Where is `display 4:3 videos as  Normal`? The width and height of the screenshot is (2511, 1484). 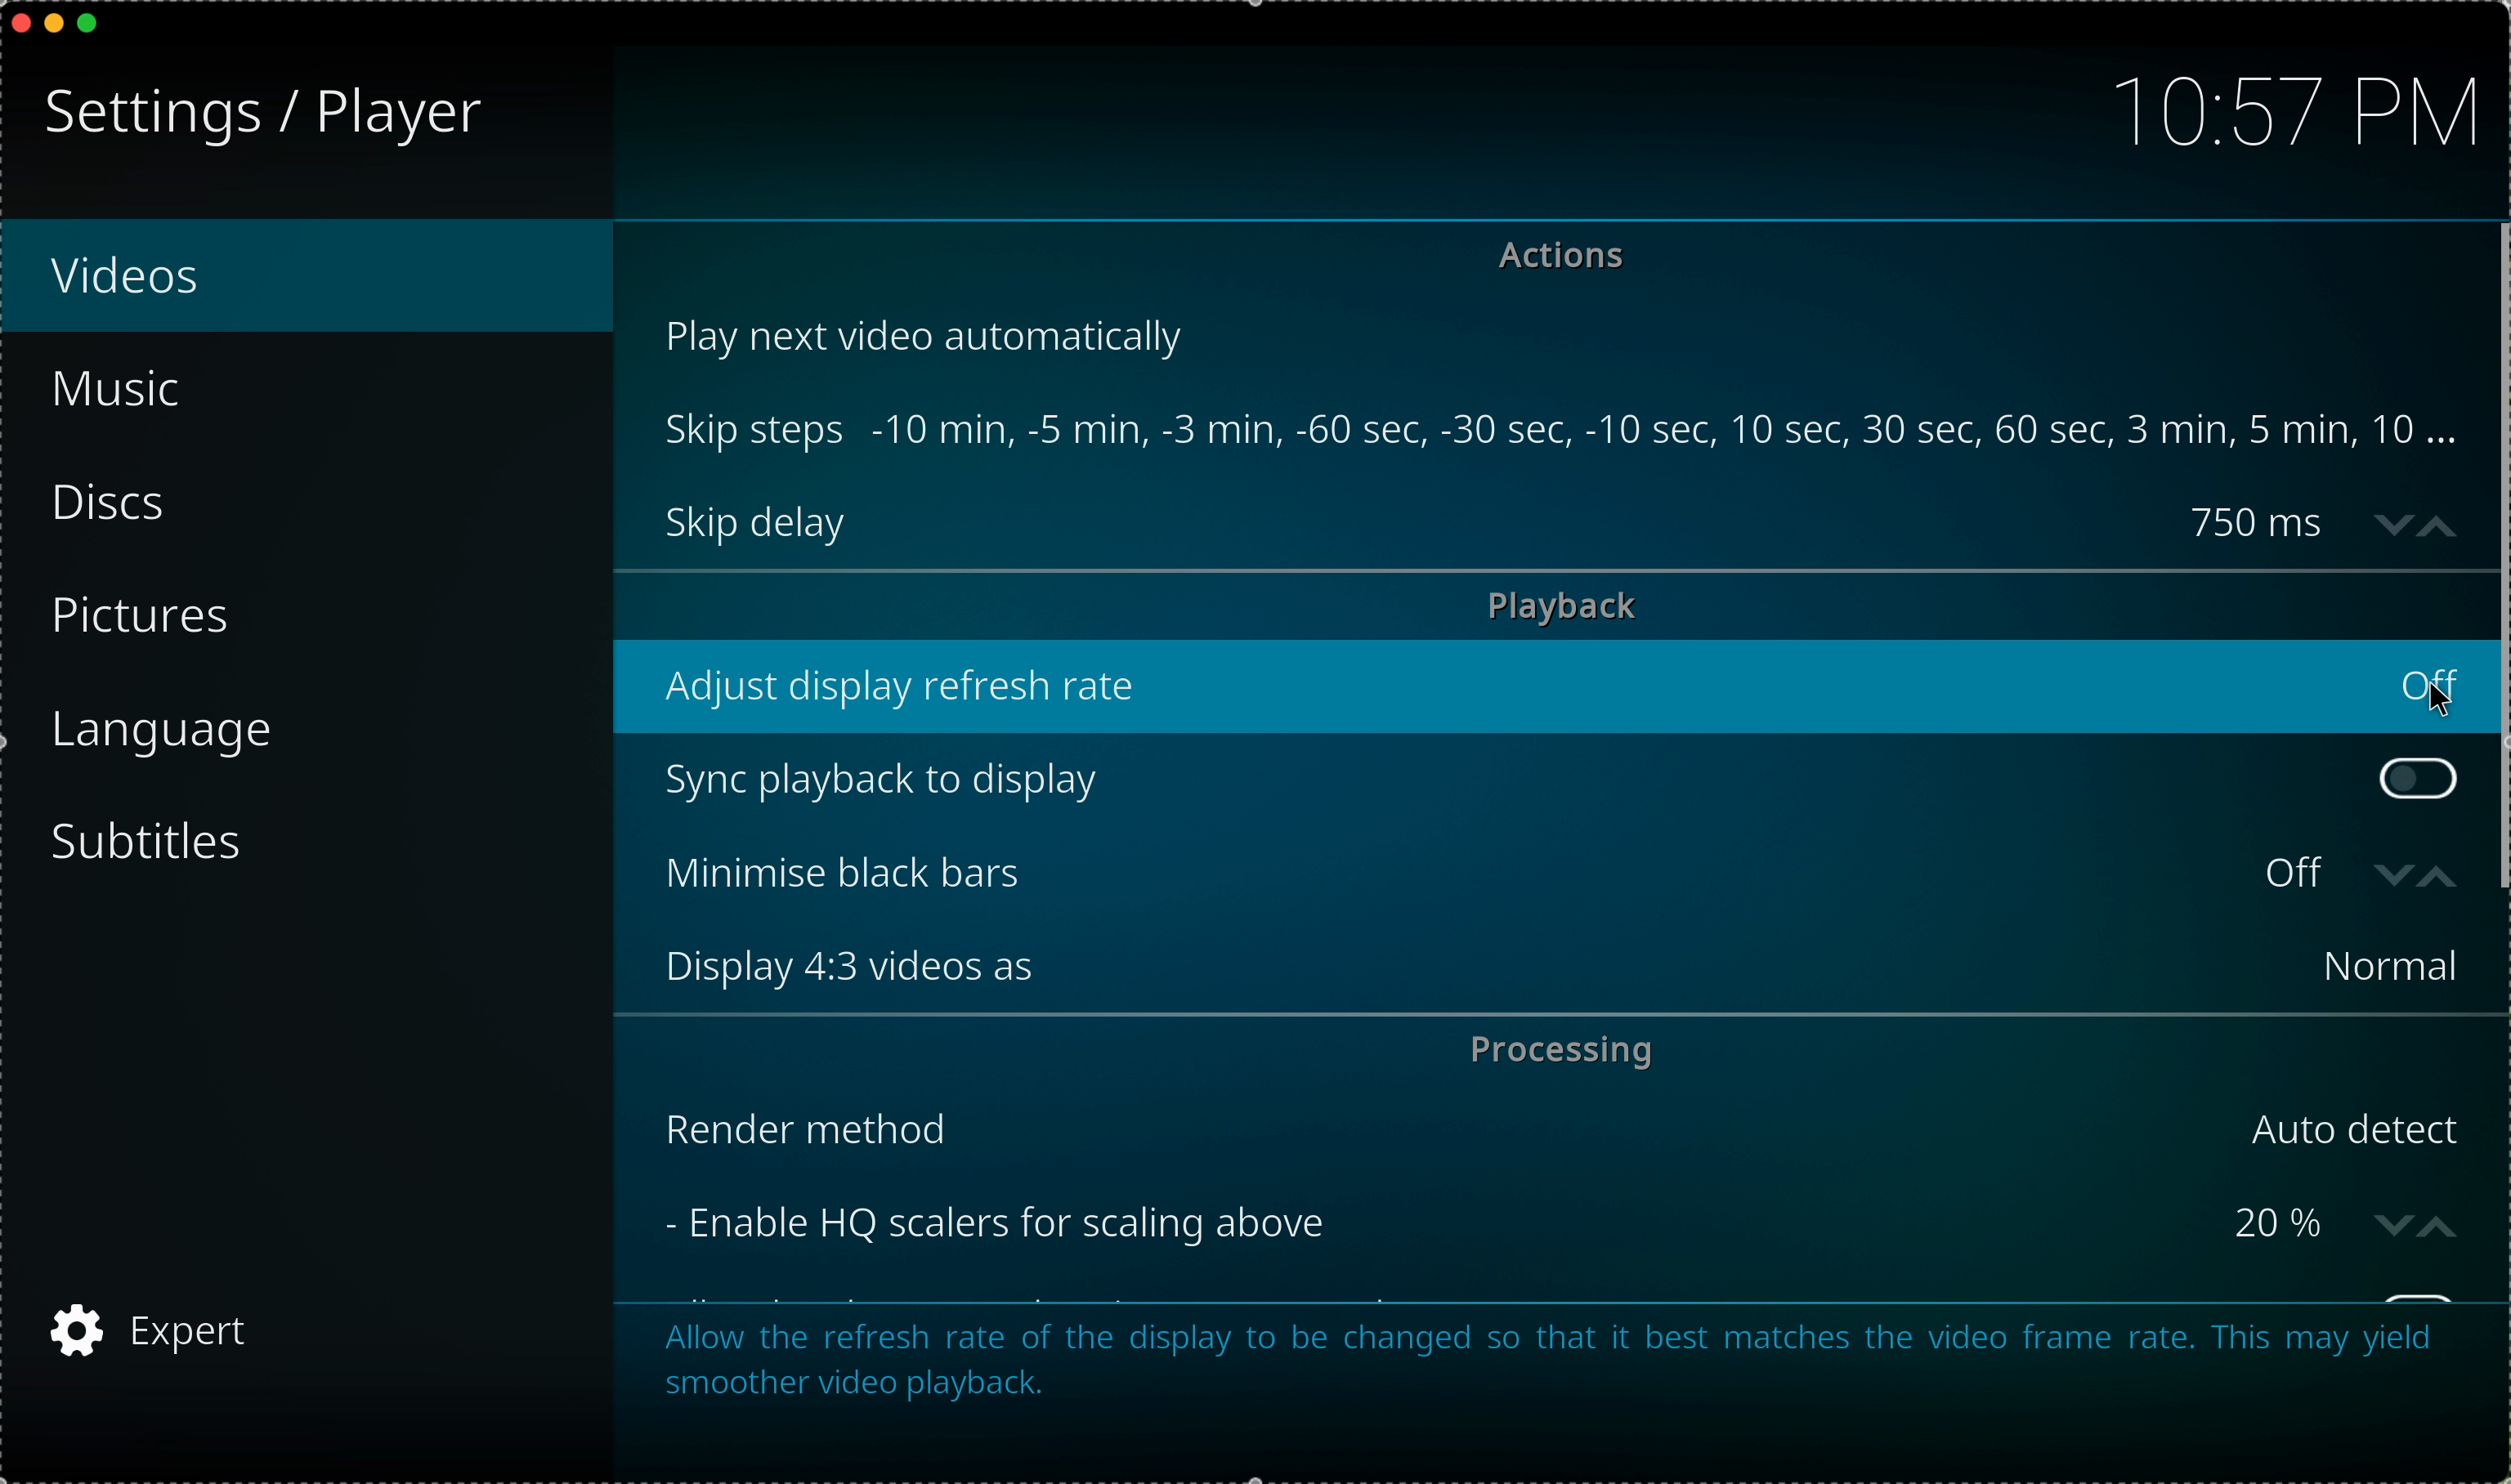
display 4:3 videos as  Normal is located at coordinates (1571, 966).